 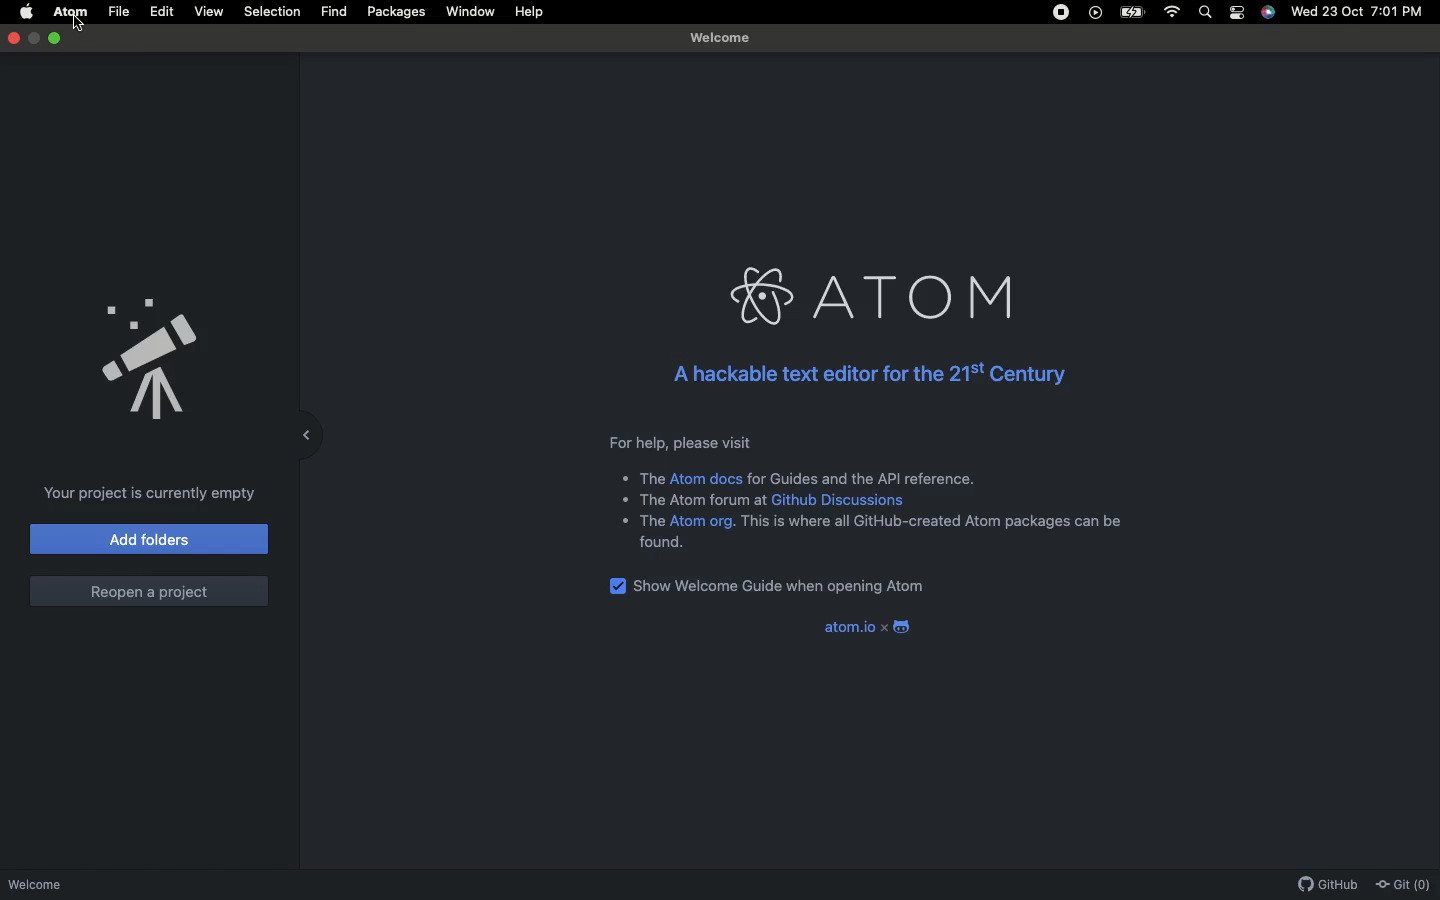 What do you see at coordinates (873, 537) in the screenshot?
I see `+ The Atom org. This is where all GitHub-created Atom packages can be
found.` at bounding box center [873, 537].